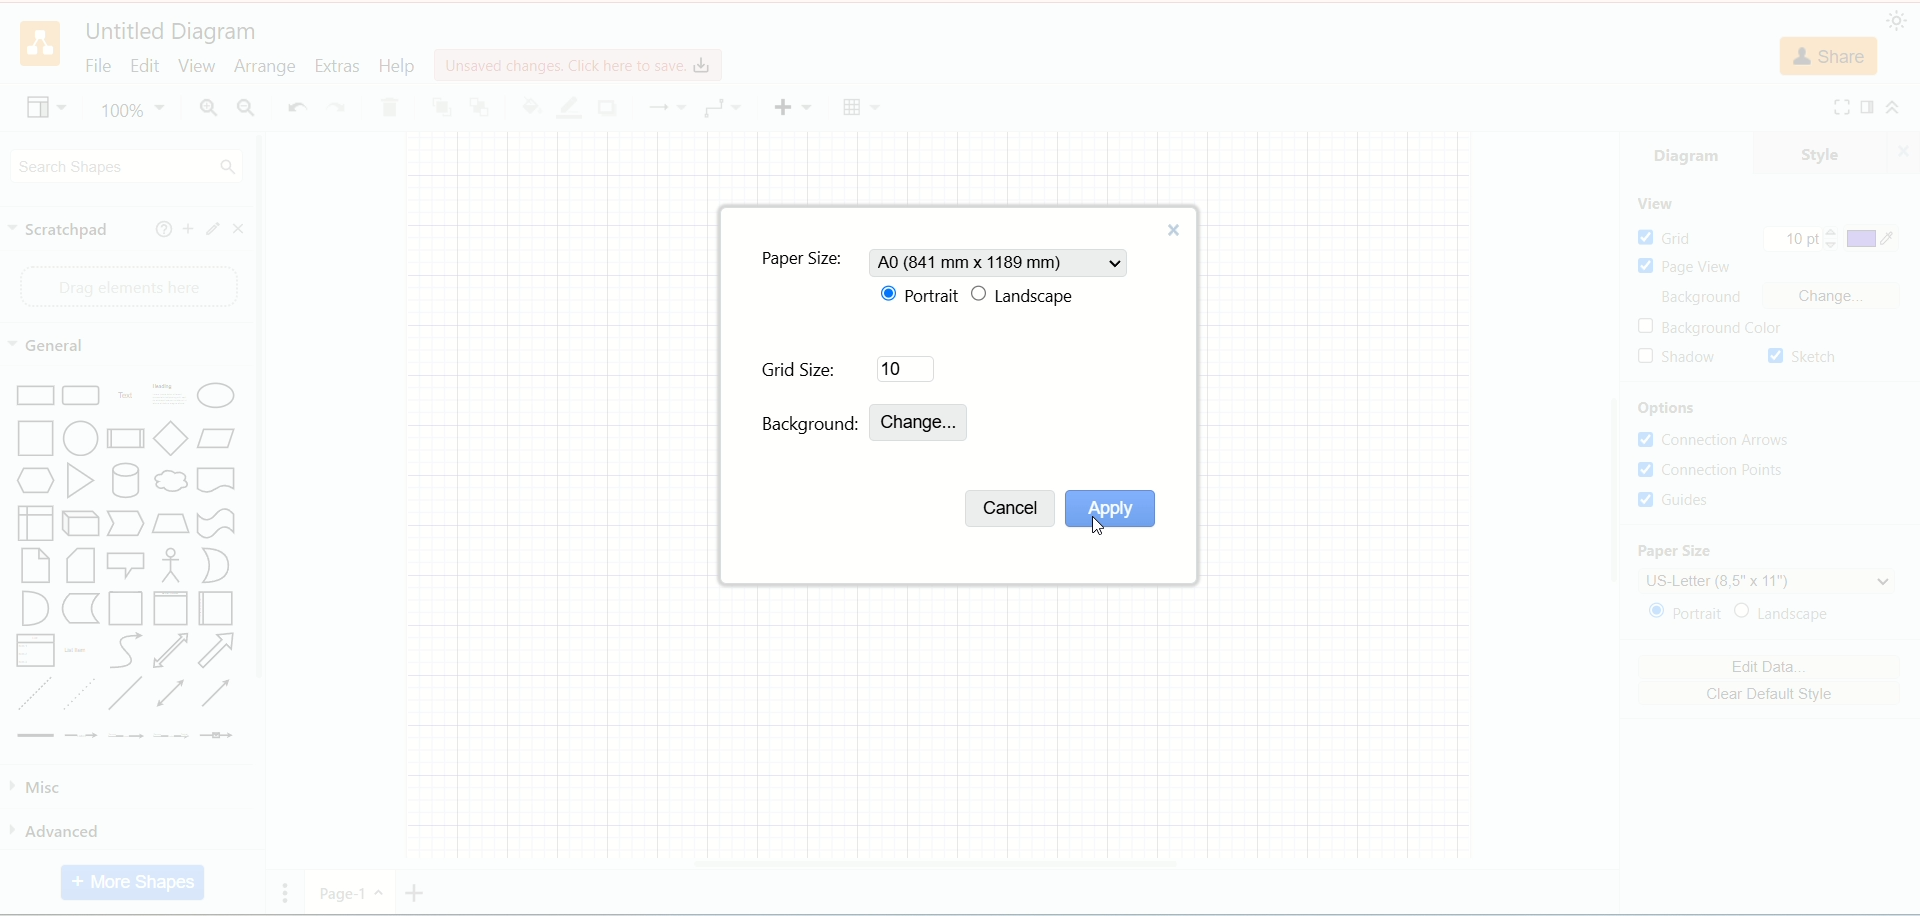  I want to click on waypoint, so click(666, 107).